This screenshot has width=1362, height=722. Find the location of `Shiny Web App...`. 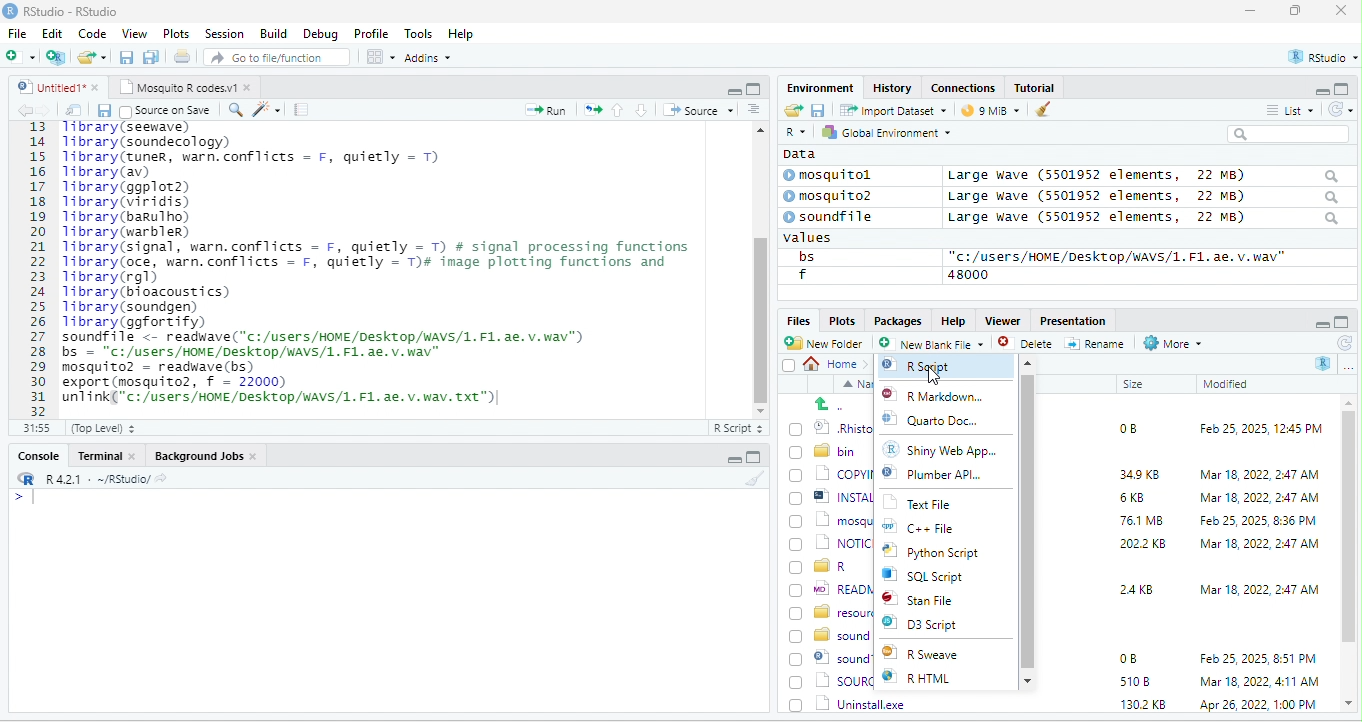

Shiny Web App... is located at coordinates (951, 449).